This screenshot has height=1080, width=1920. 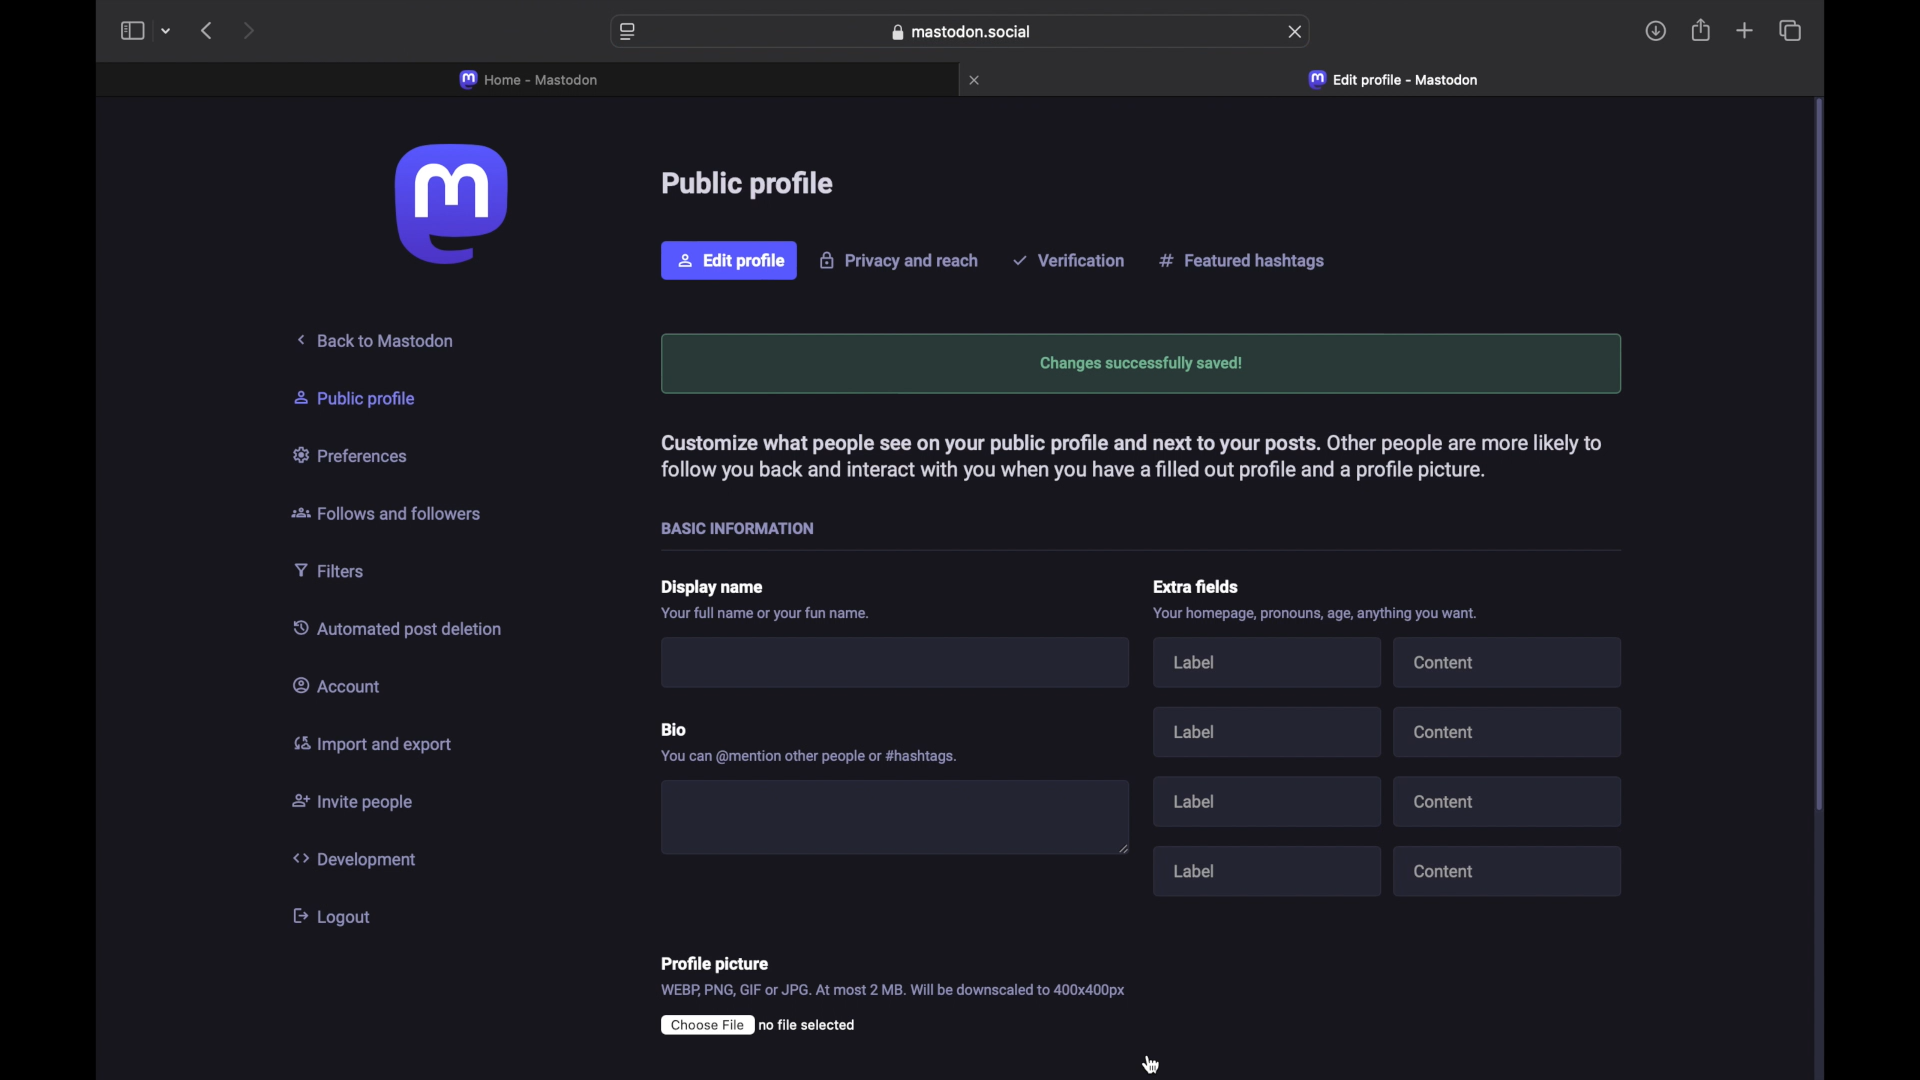 What do you see at coordinates (1266, 663) in the screenshot?
I see `label` at bounding box center [1266, 663].